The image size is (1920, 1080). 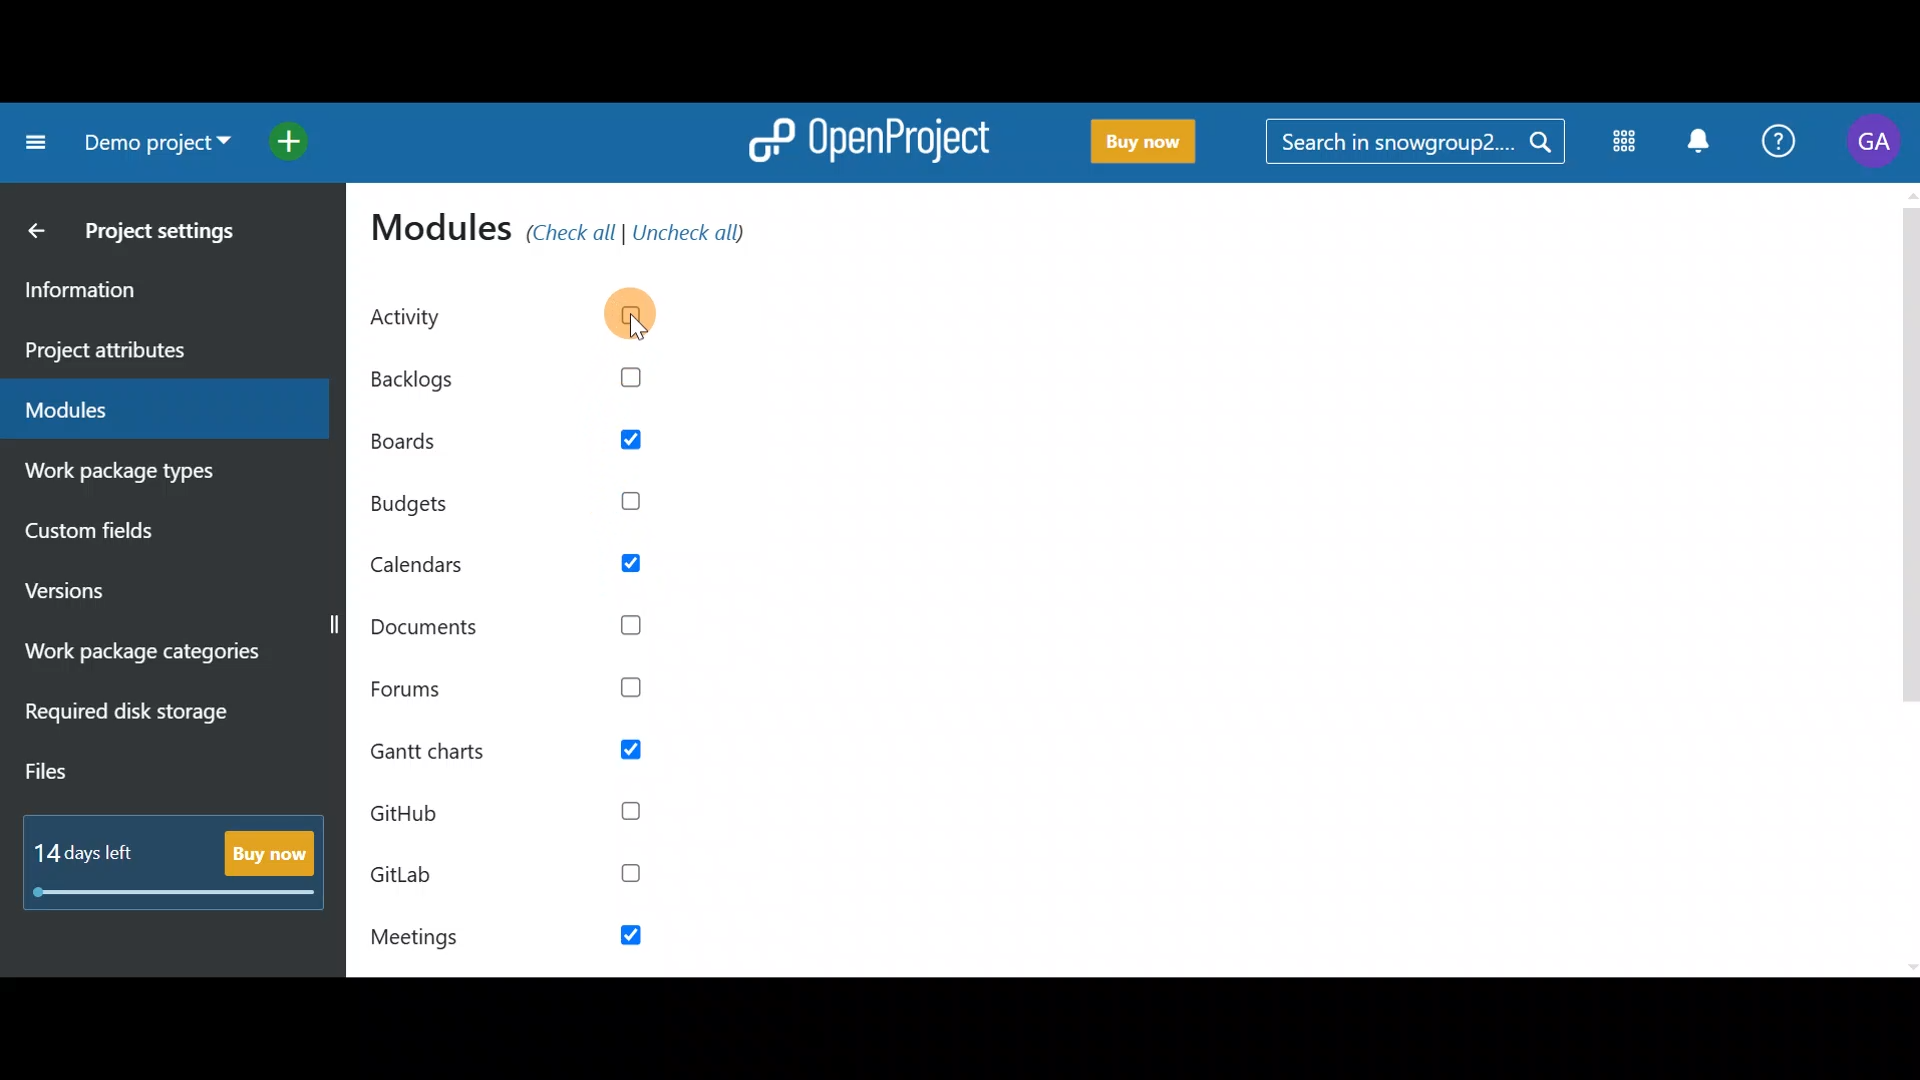 I want to click on Information, so click(x=149, y=293).